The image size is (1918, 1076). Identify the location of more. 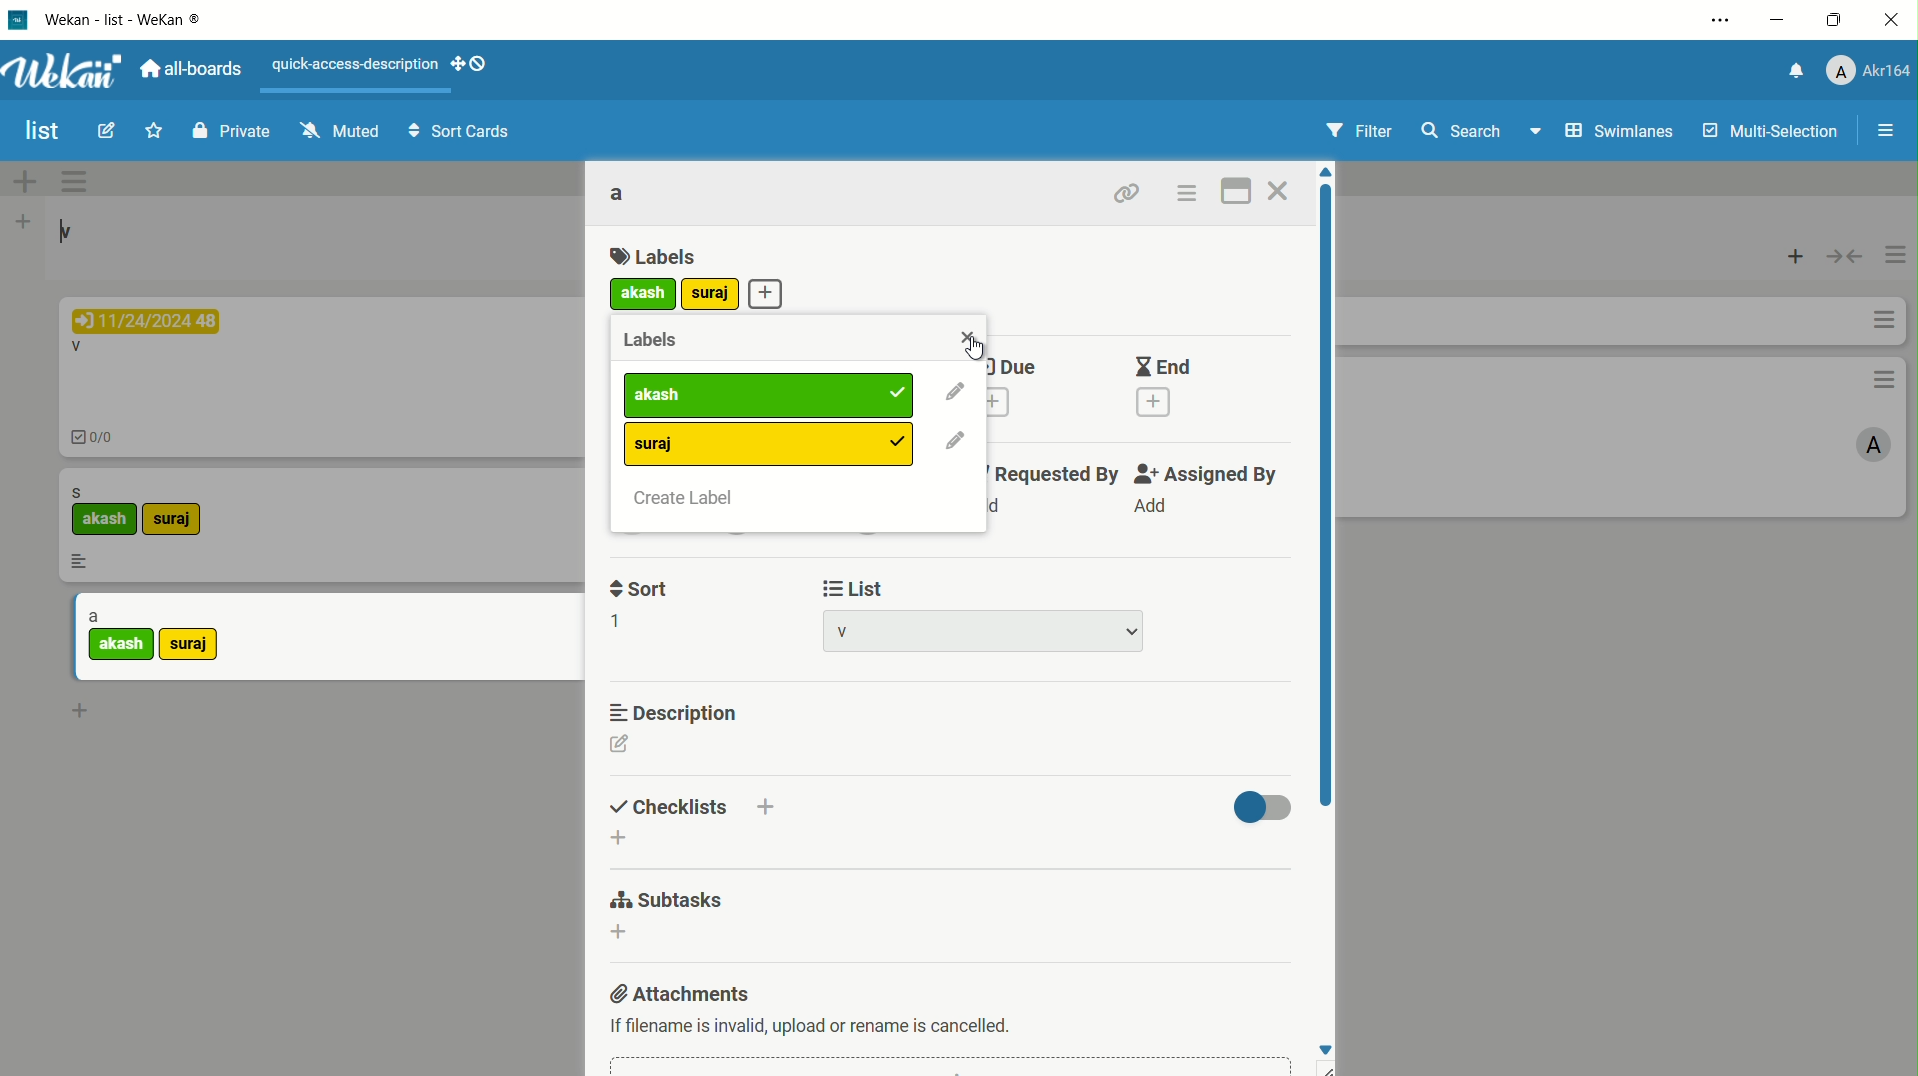
(84, 561).